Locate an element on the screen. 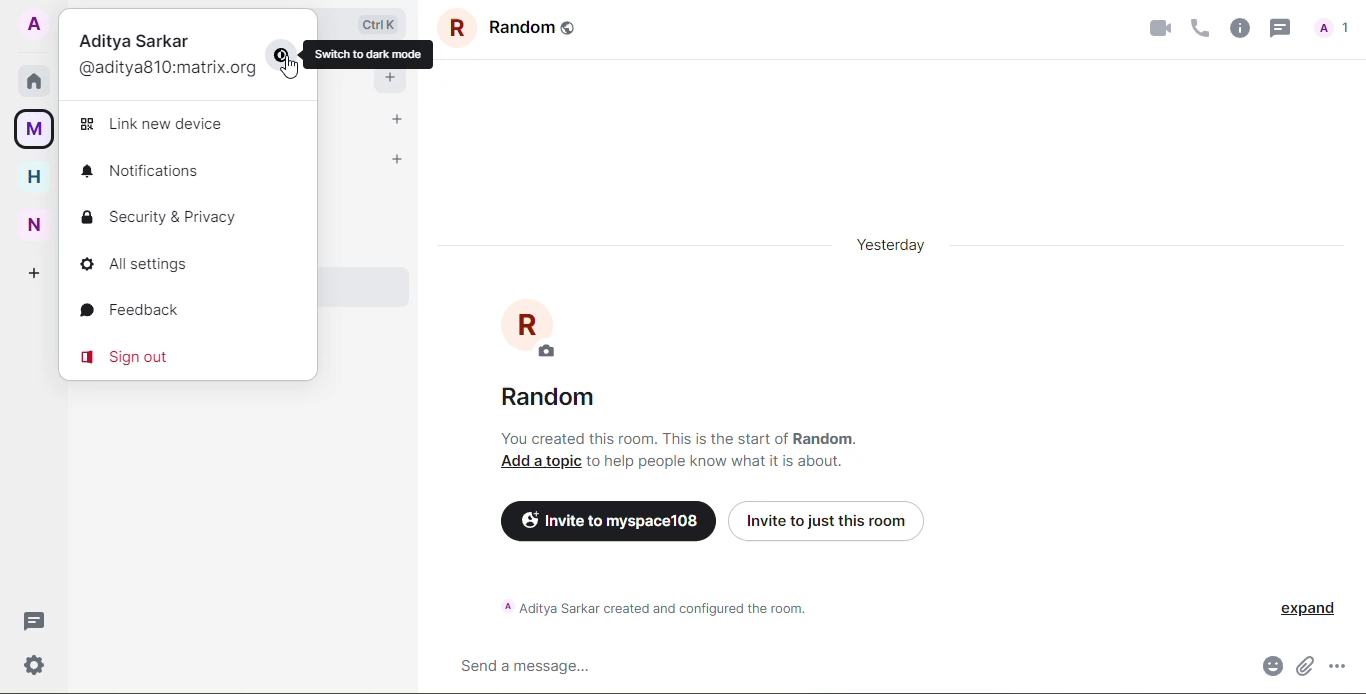 The image size is (1366, 694). invite to myspace 108 is located at coordinates (607, 520).